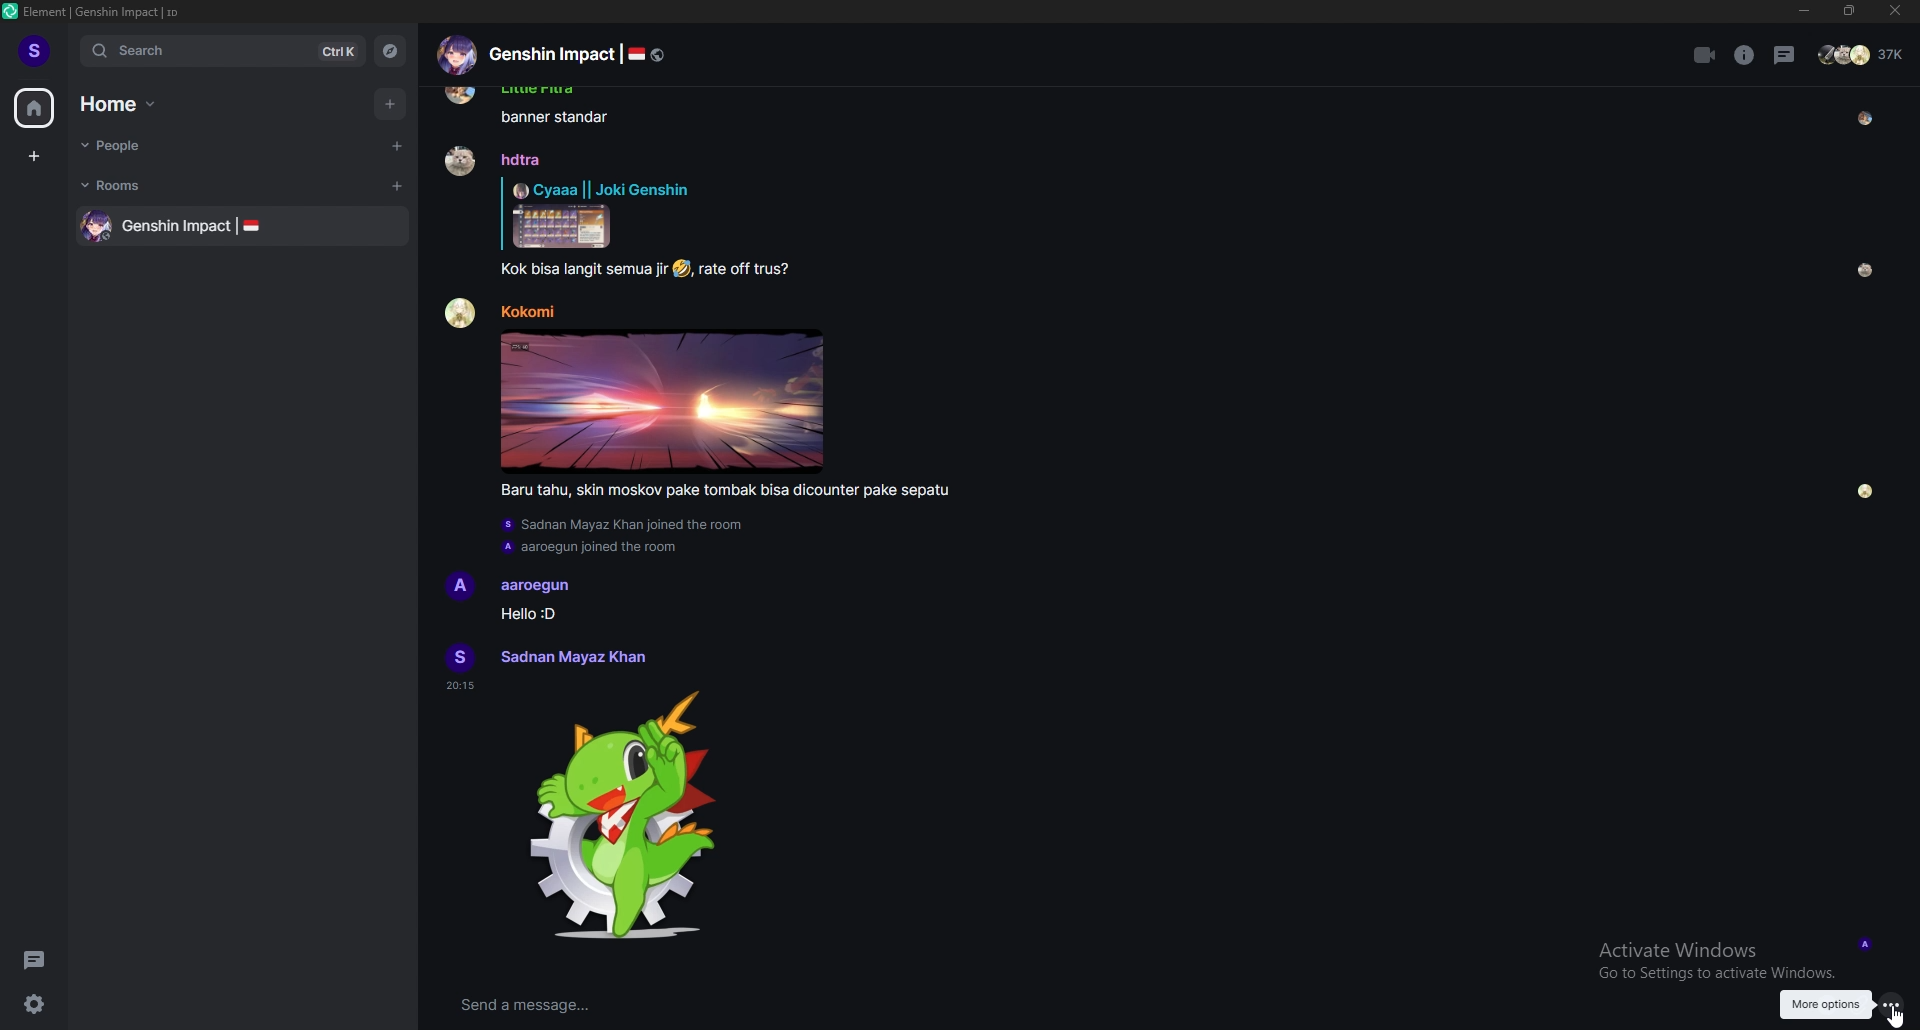 This screenshot has height=1030, width=1920. What do you see at coordinates (1826, 1006) in the screenshot?
I see `More options` at bounding box center [1826, 1006].